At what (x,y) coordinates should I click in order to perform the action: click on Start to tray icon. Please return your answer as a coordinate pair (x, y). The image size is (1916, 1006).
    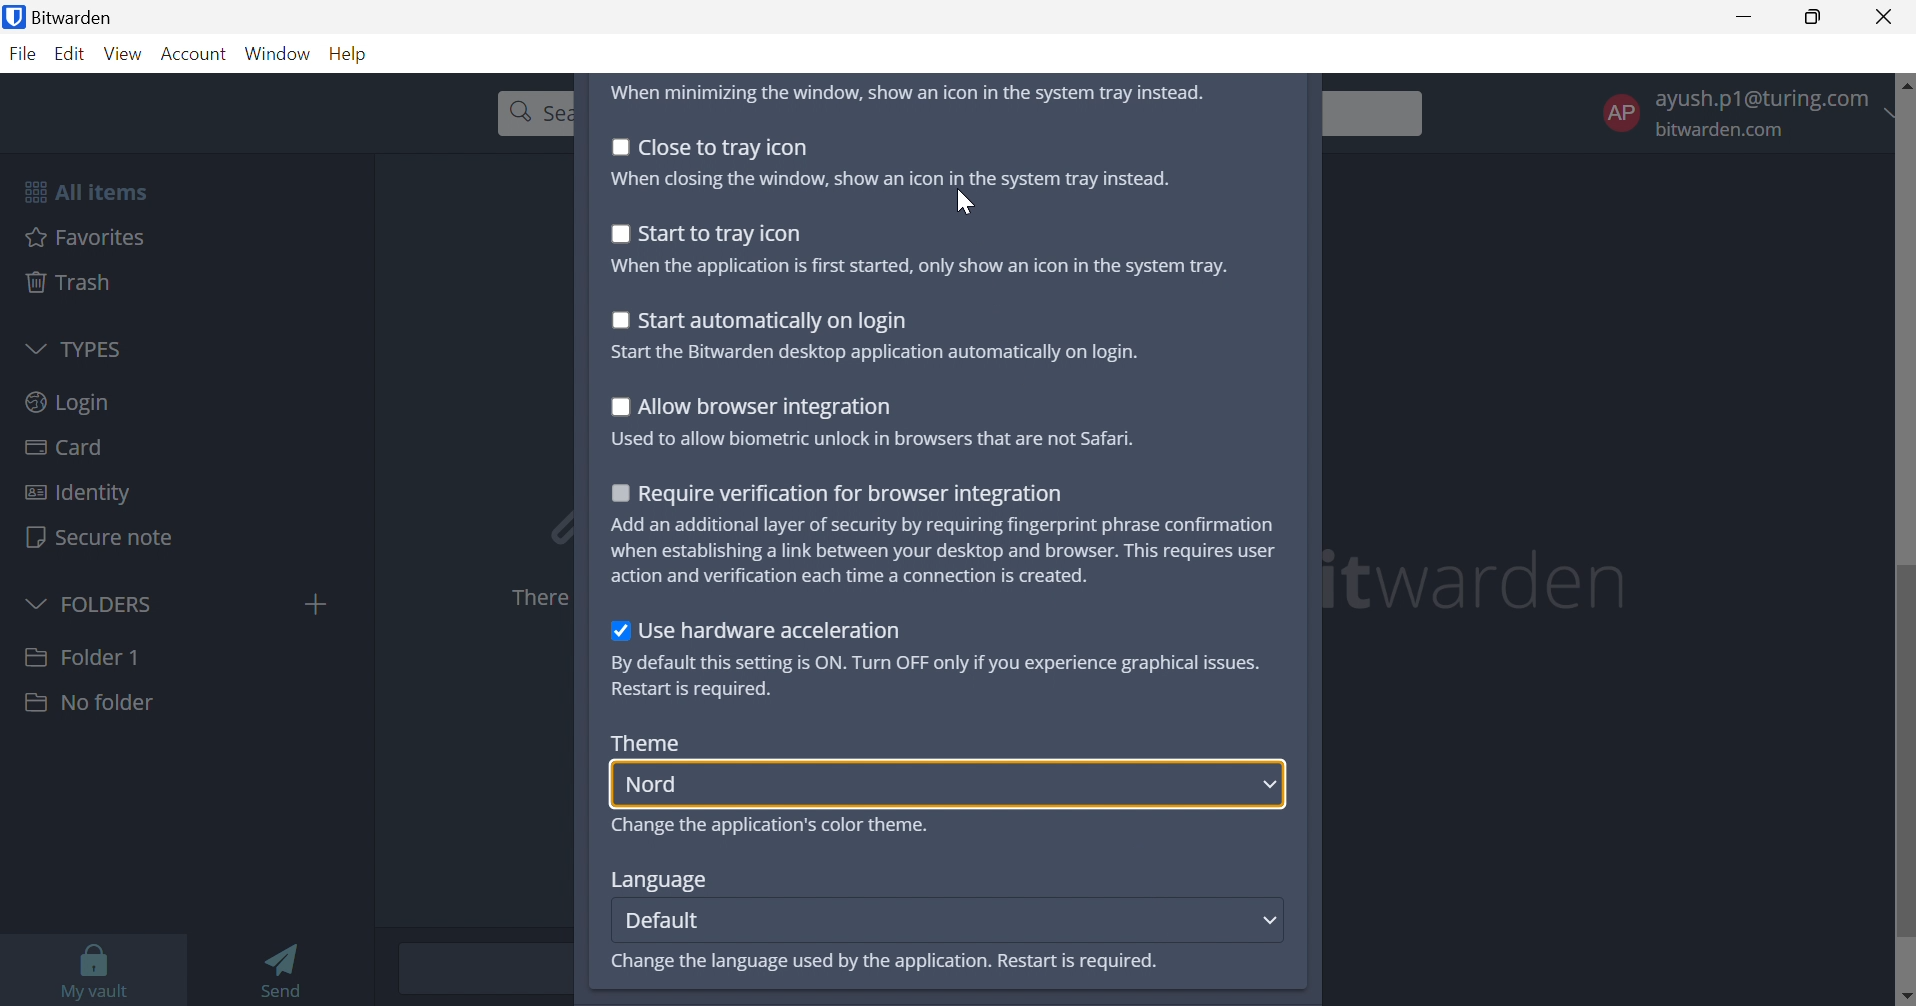
    Looking at the image, I should click on (723, 234).